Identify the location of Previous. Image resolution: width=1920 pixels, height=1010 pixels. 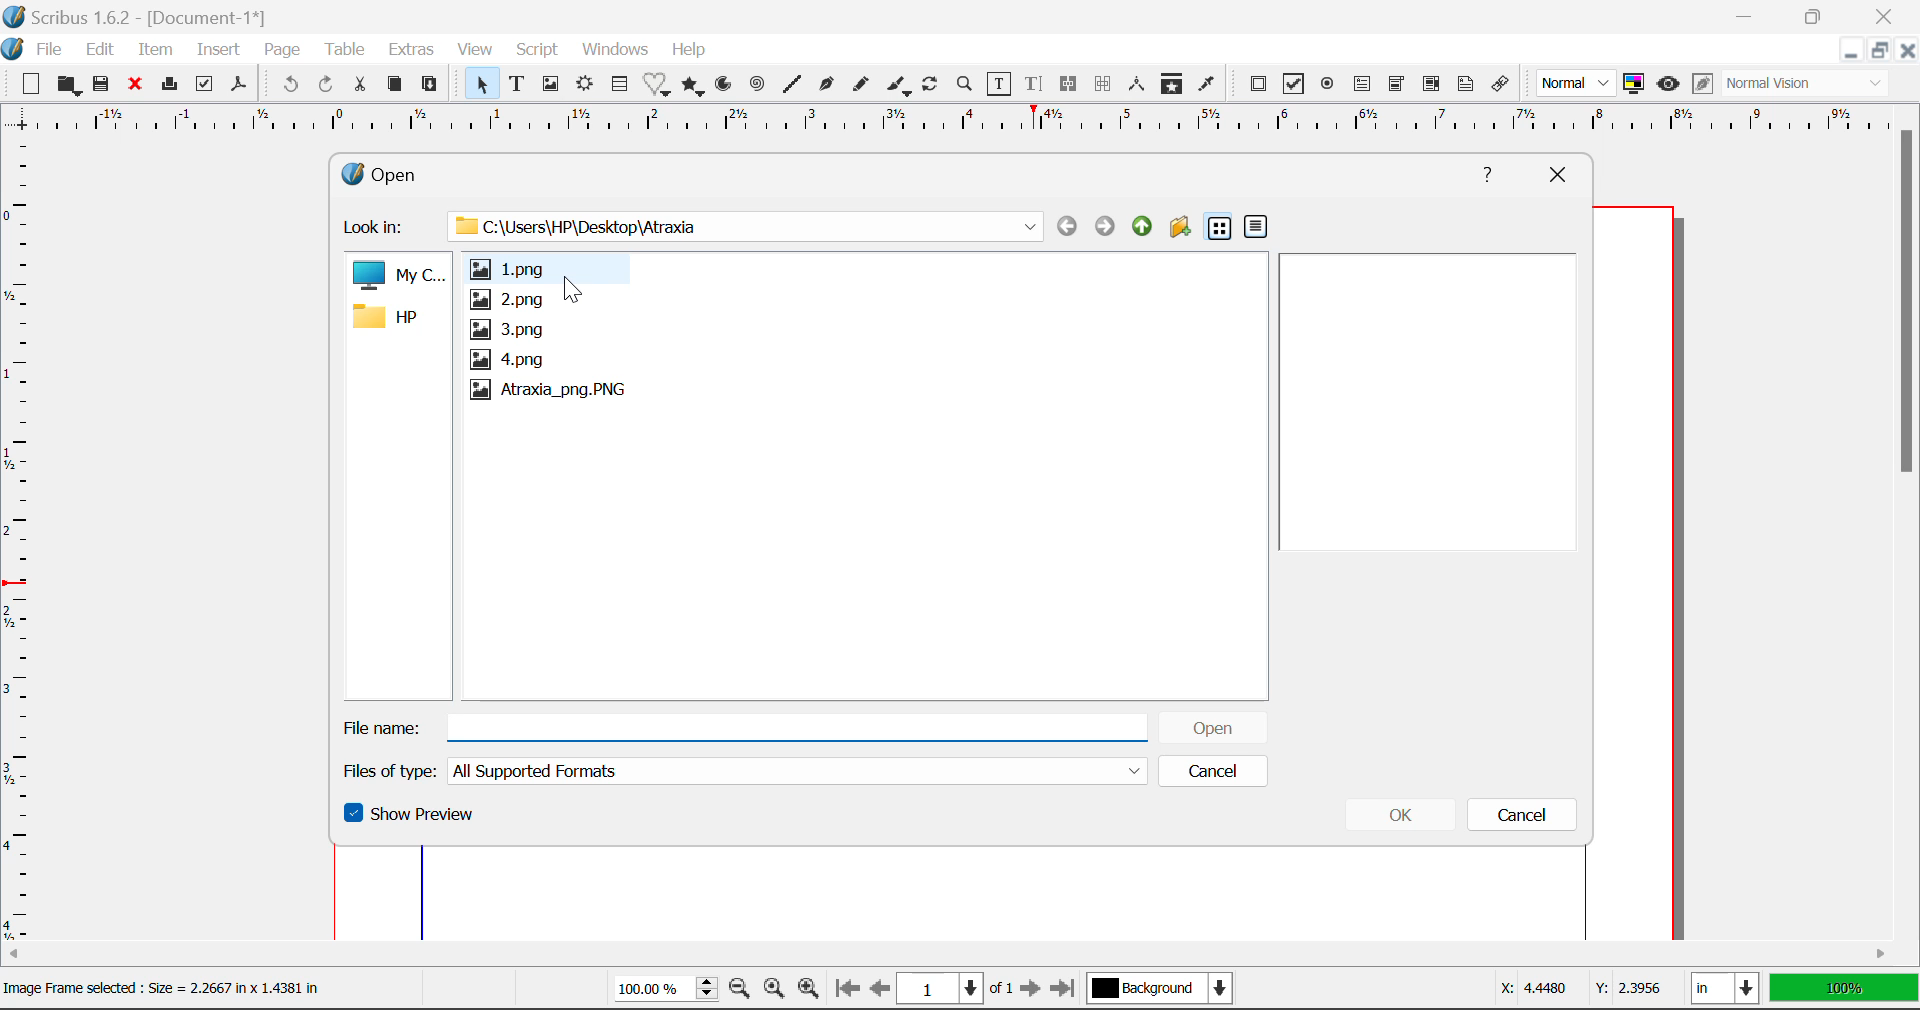
(1067, 227).